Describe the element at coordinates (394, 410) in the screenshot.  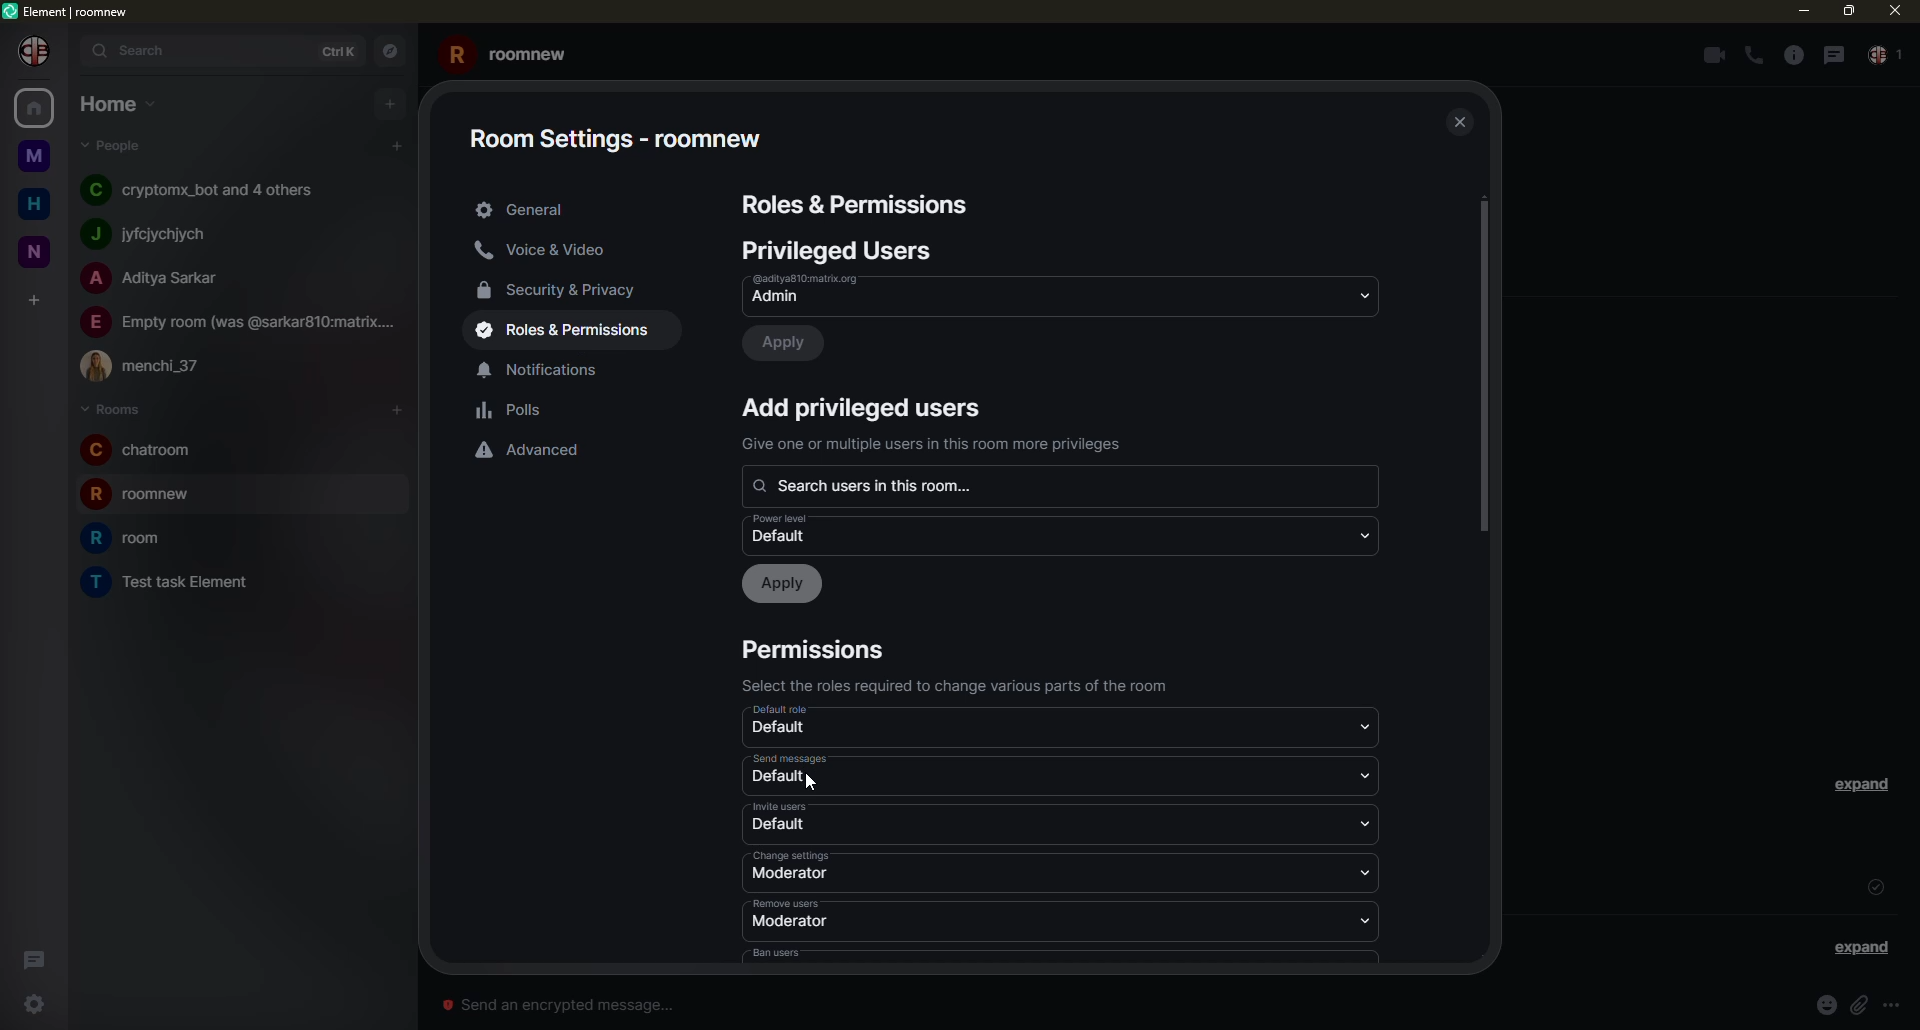
I see `add` at that location.